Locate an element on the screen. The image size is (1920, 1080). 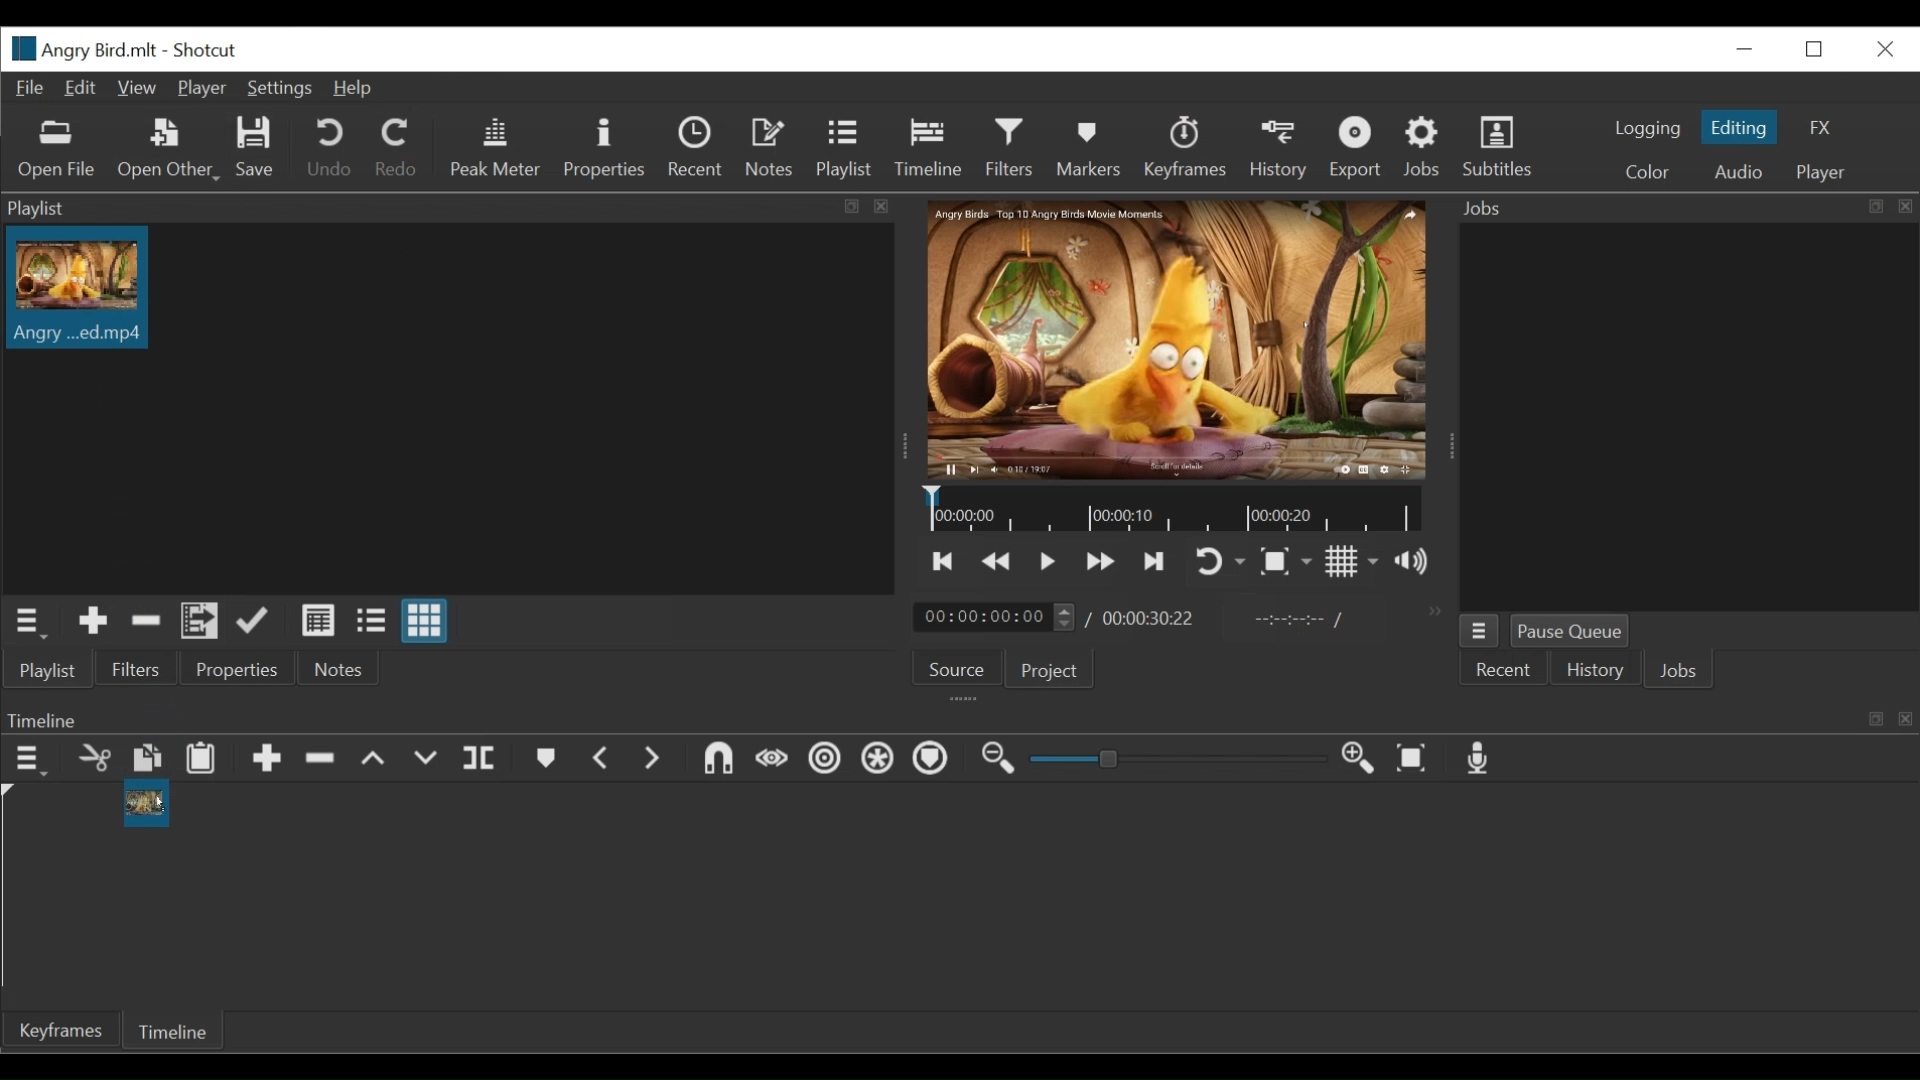
File name is located at coordinates (82, 49).